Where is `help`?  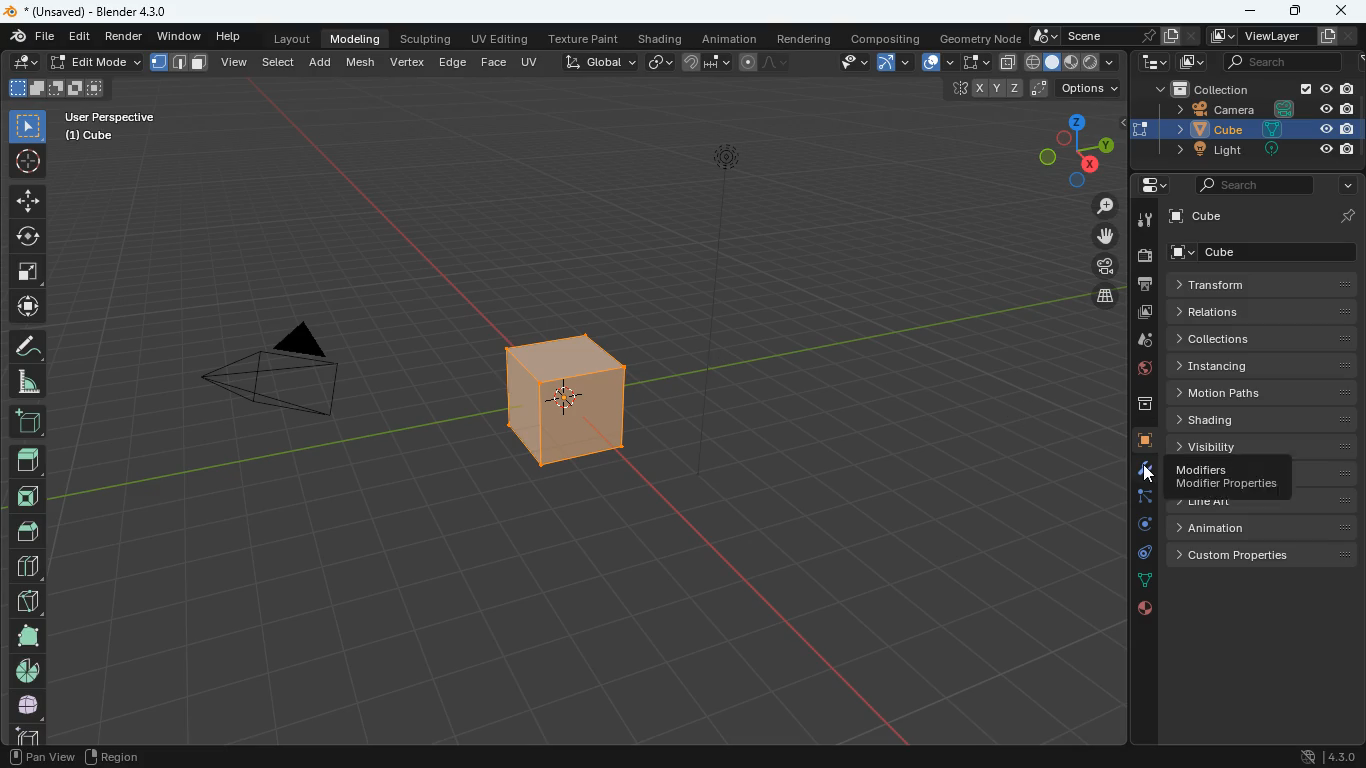 help is located at coordinates (227, 37).